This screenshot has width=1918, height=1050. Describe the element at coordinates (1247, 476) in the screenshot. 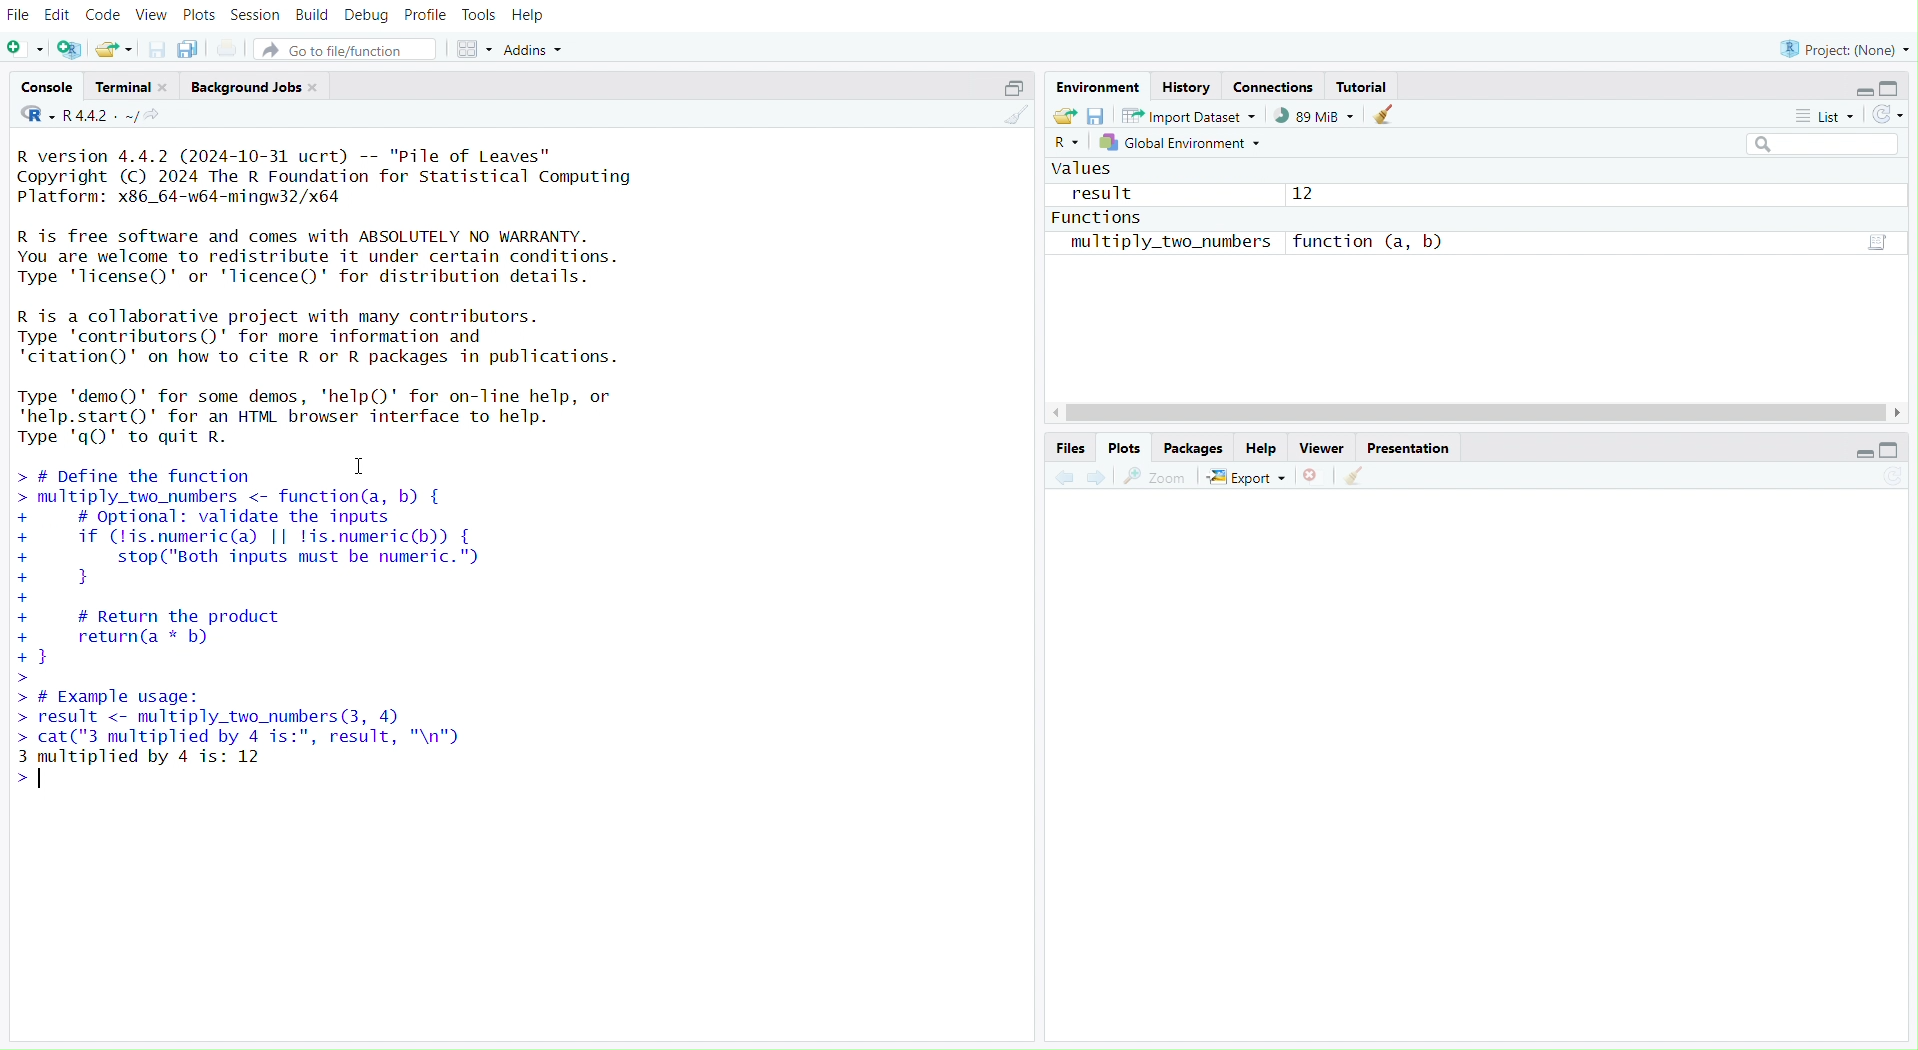

I see `Export` at that location.